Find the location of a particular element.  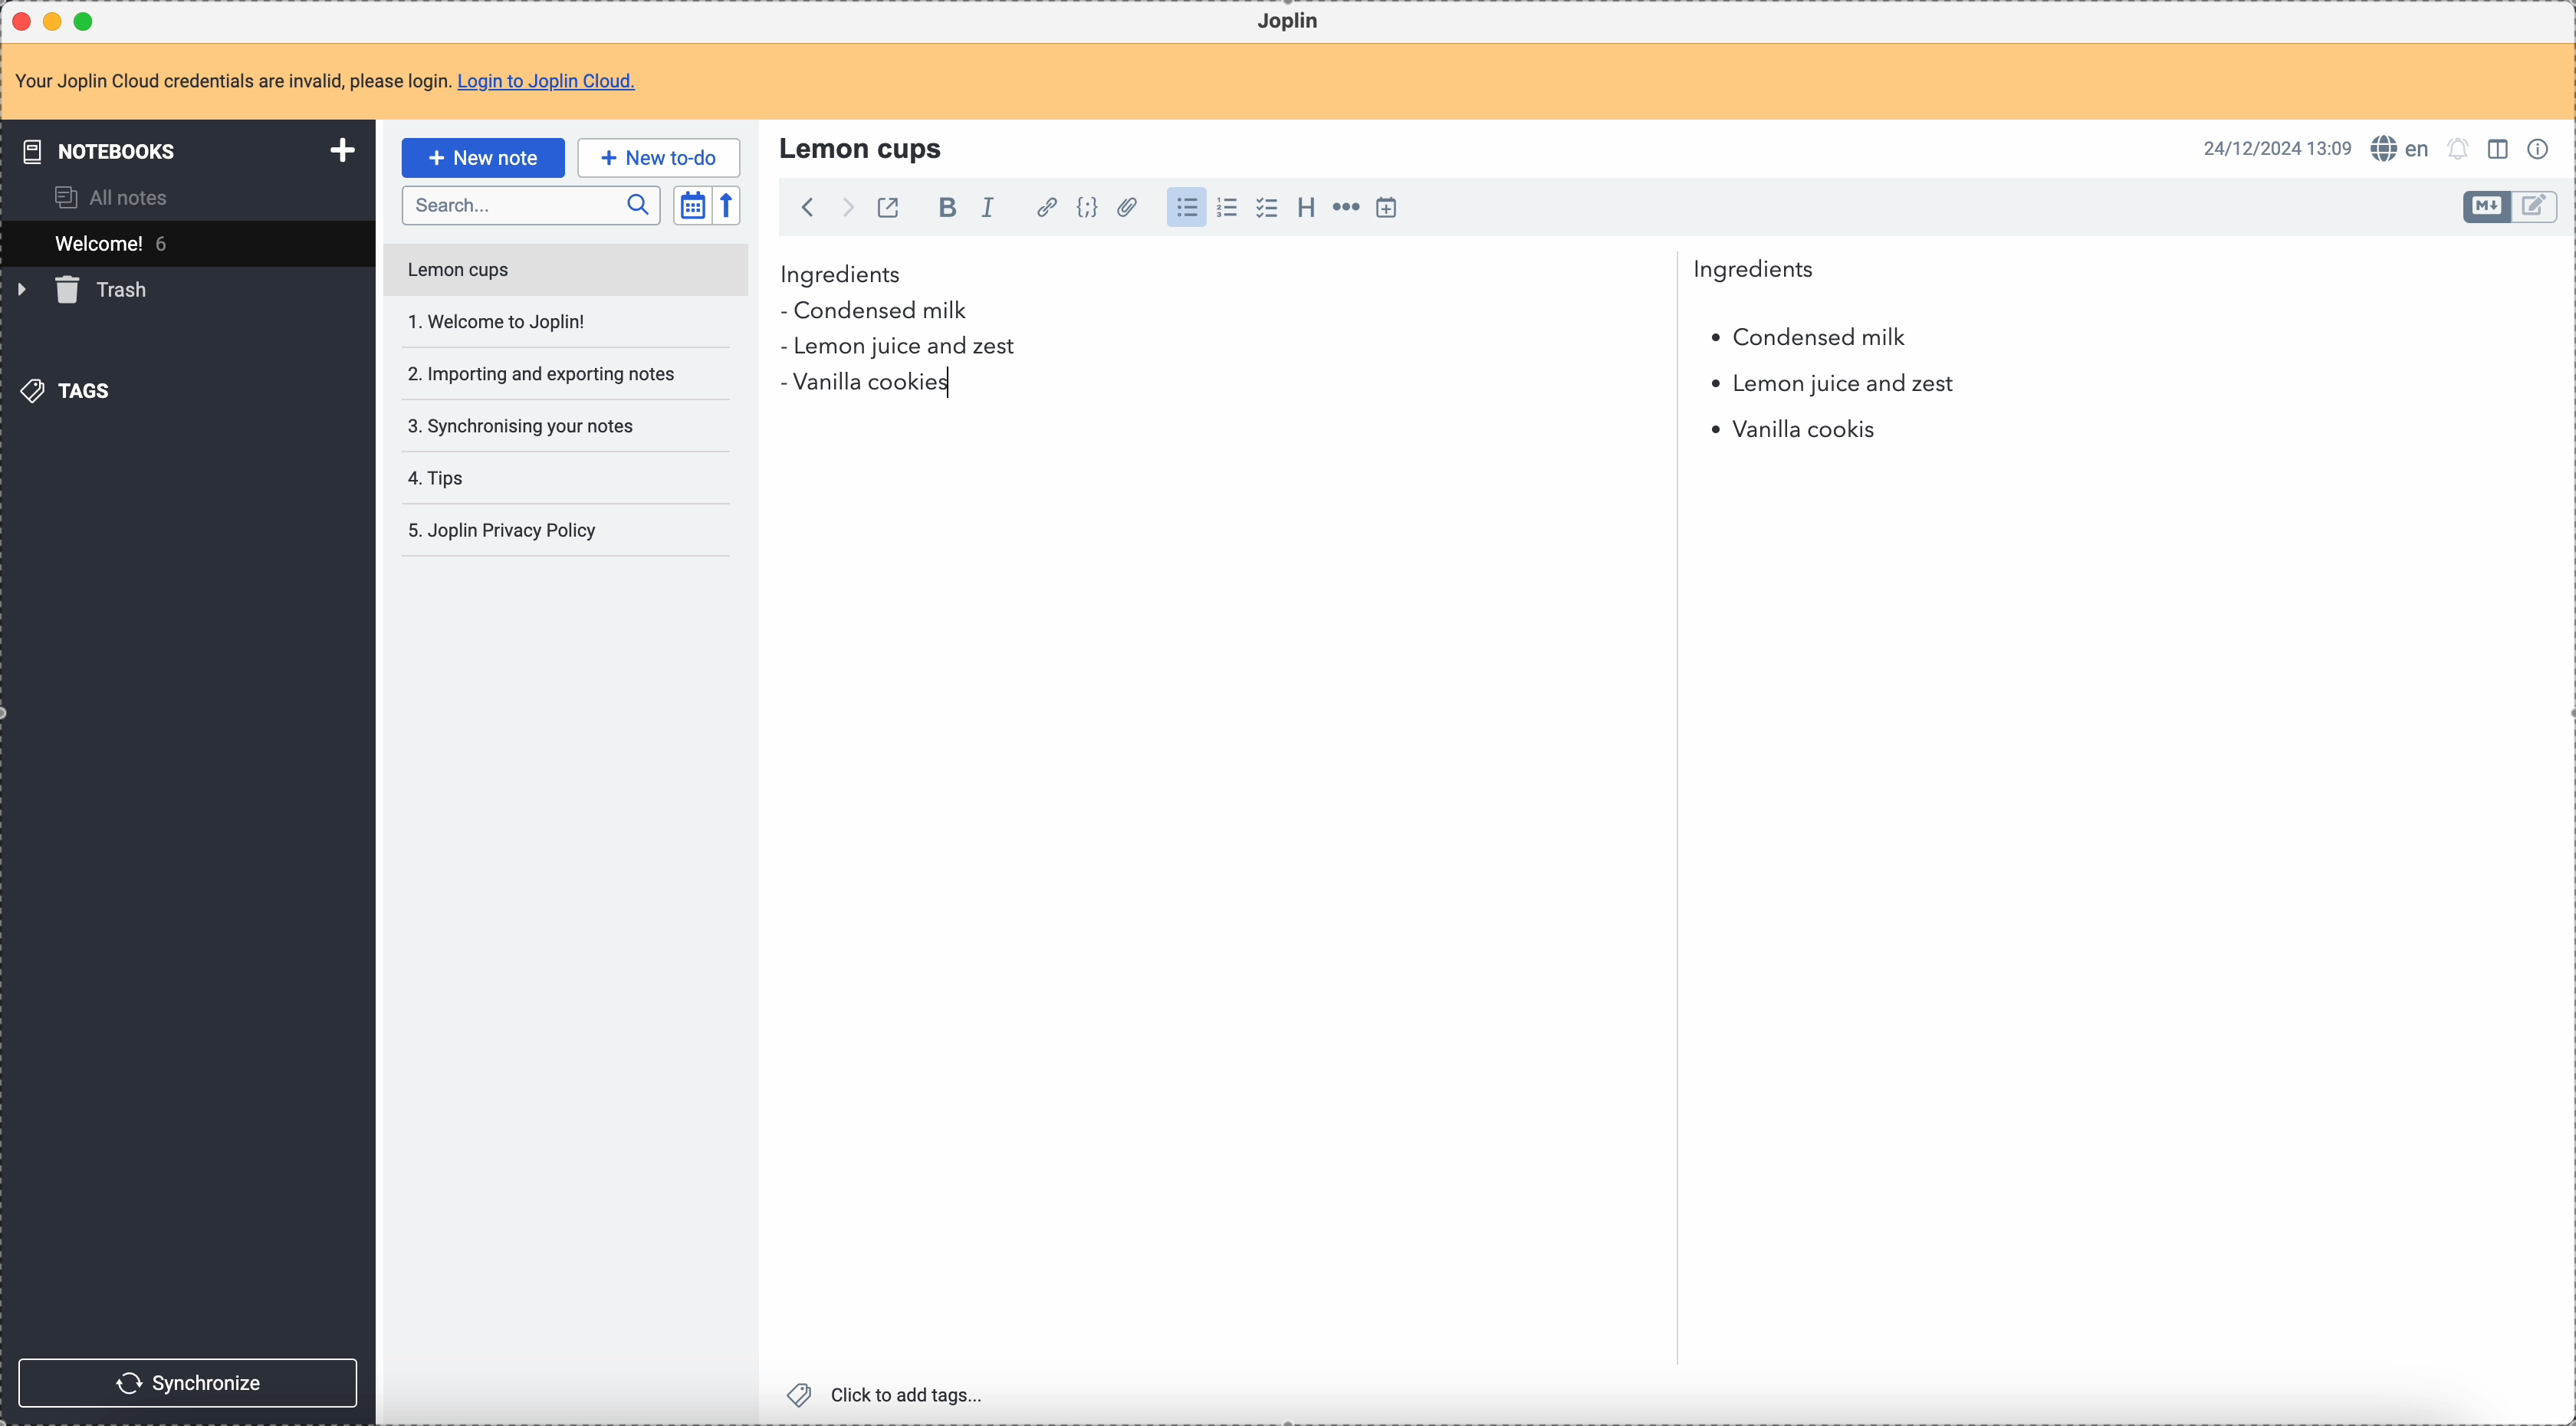

date and hour is located at coordinates (2278, 147).